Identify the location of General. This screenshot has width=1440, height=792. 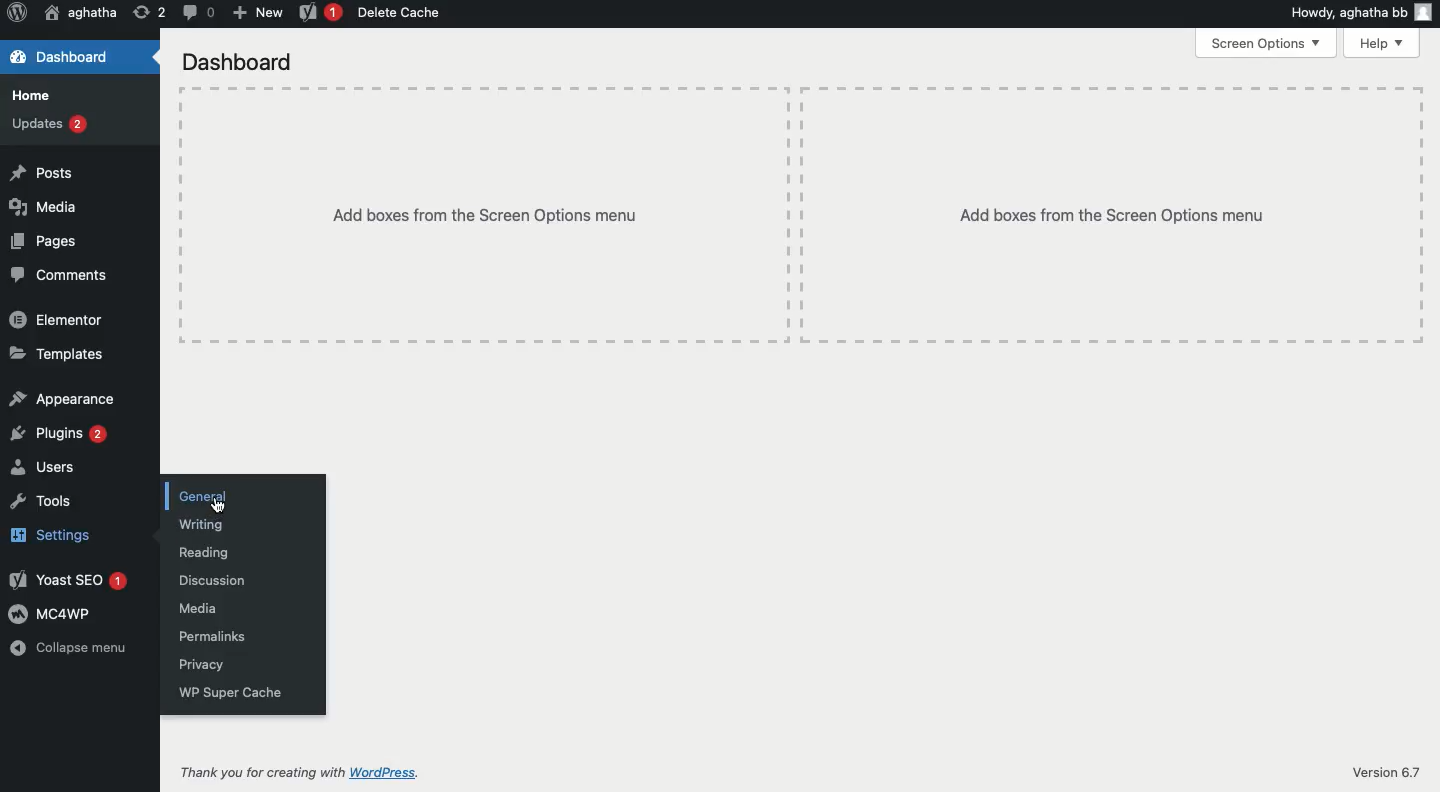
(206, 496).